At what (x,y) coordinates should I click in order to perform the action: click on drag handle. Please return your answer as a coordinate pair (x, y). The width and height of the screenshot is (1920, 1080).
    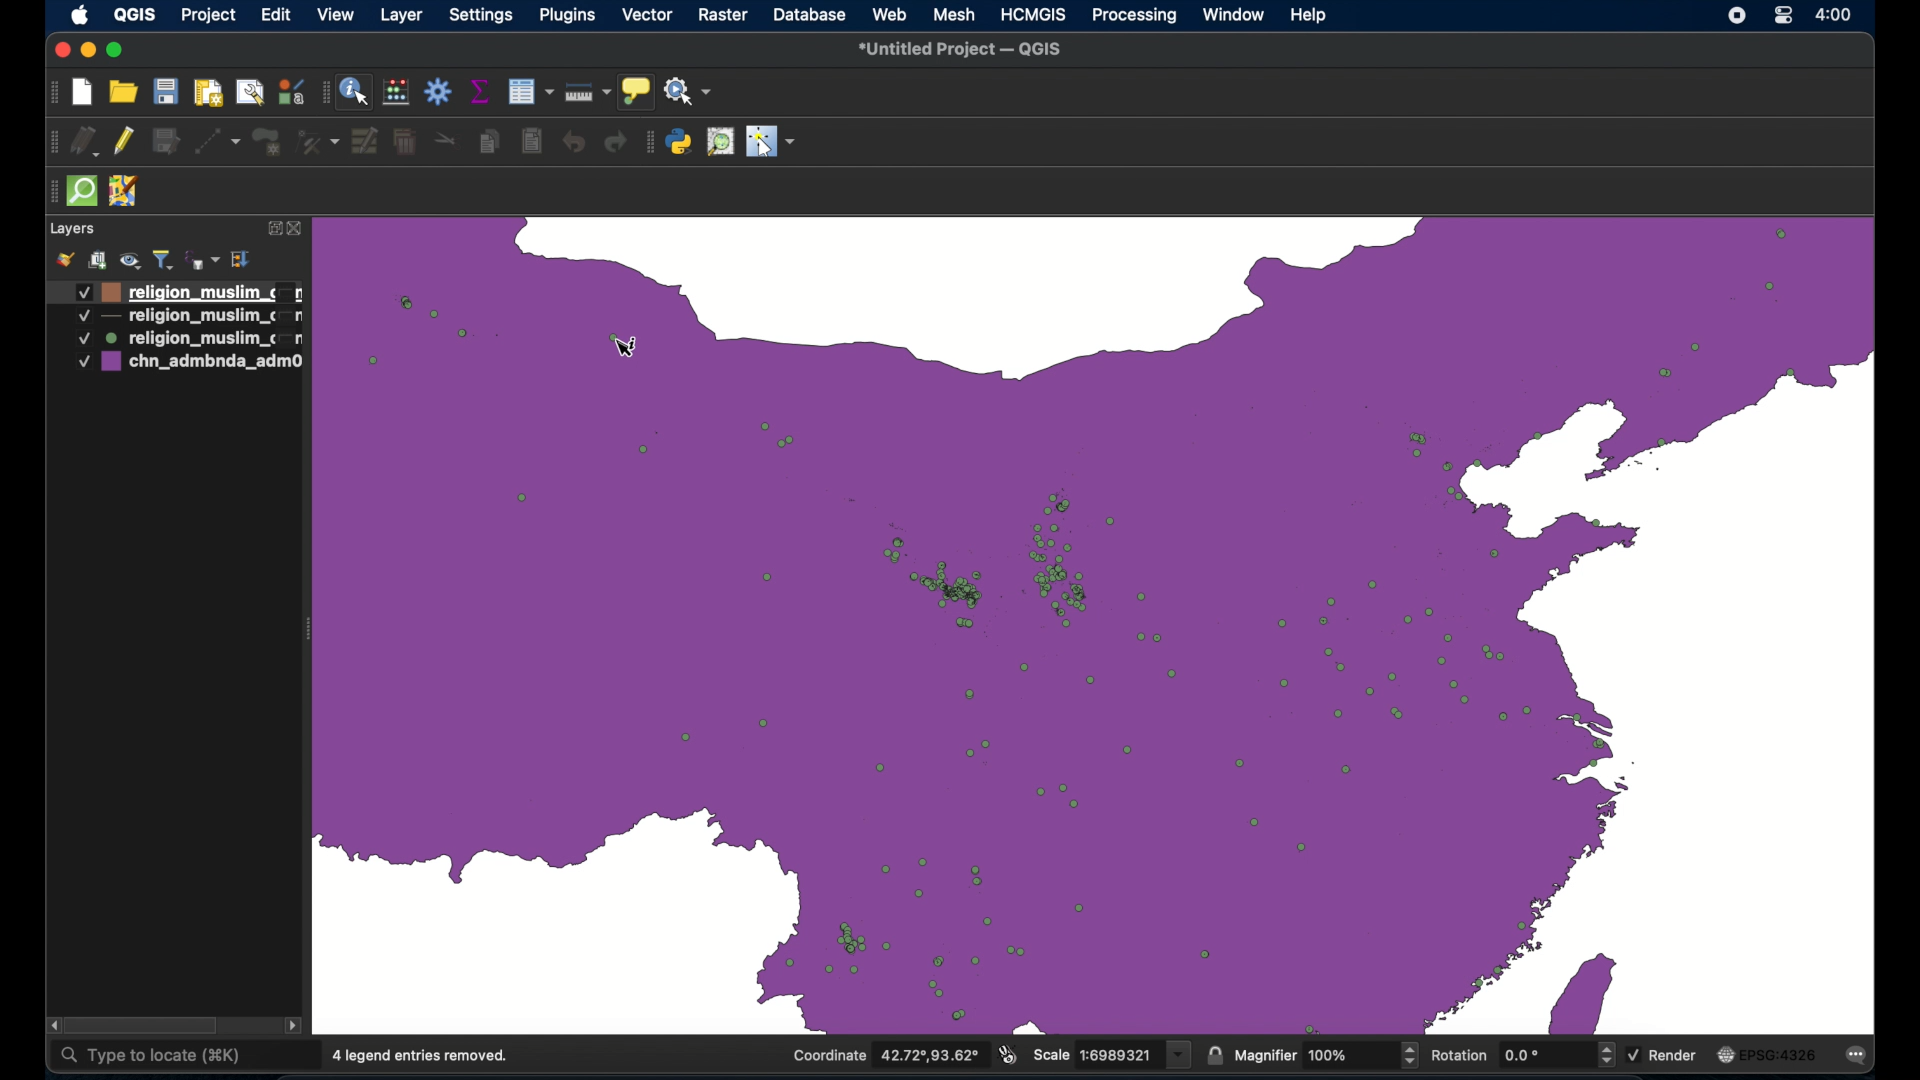
    Looking at the image, I should click on (51, 140).